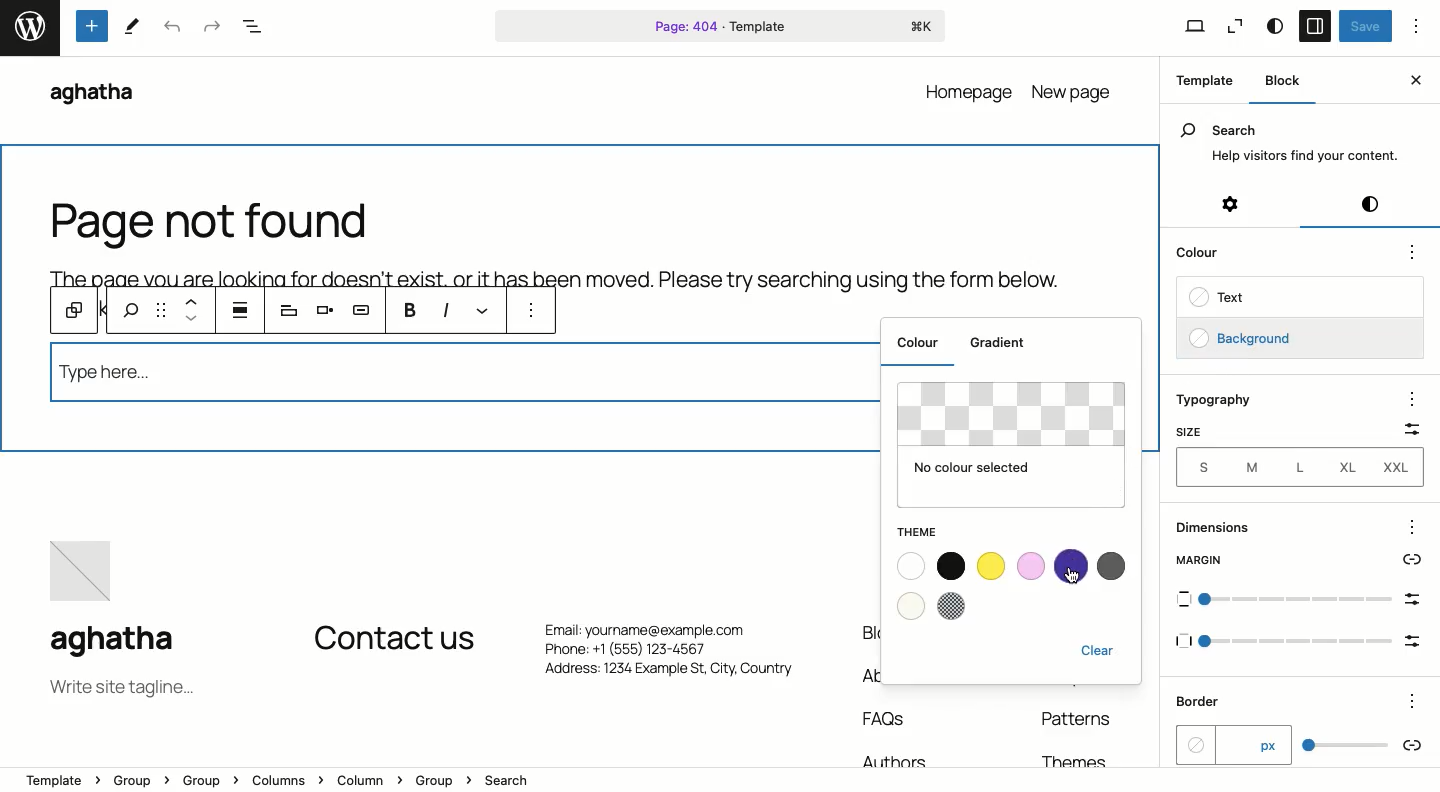  What do you see at coordinates (868, 674) in the screenshot?
I see `About` at bounding box center [868, 674].